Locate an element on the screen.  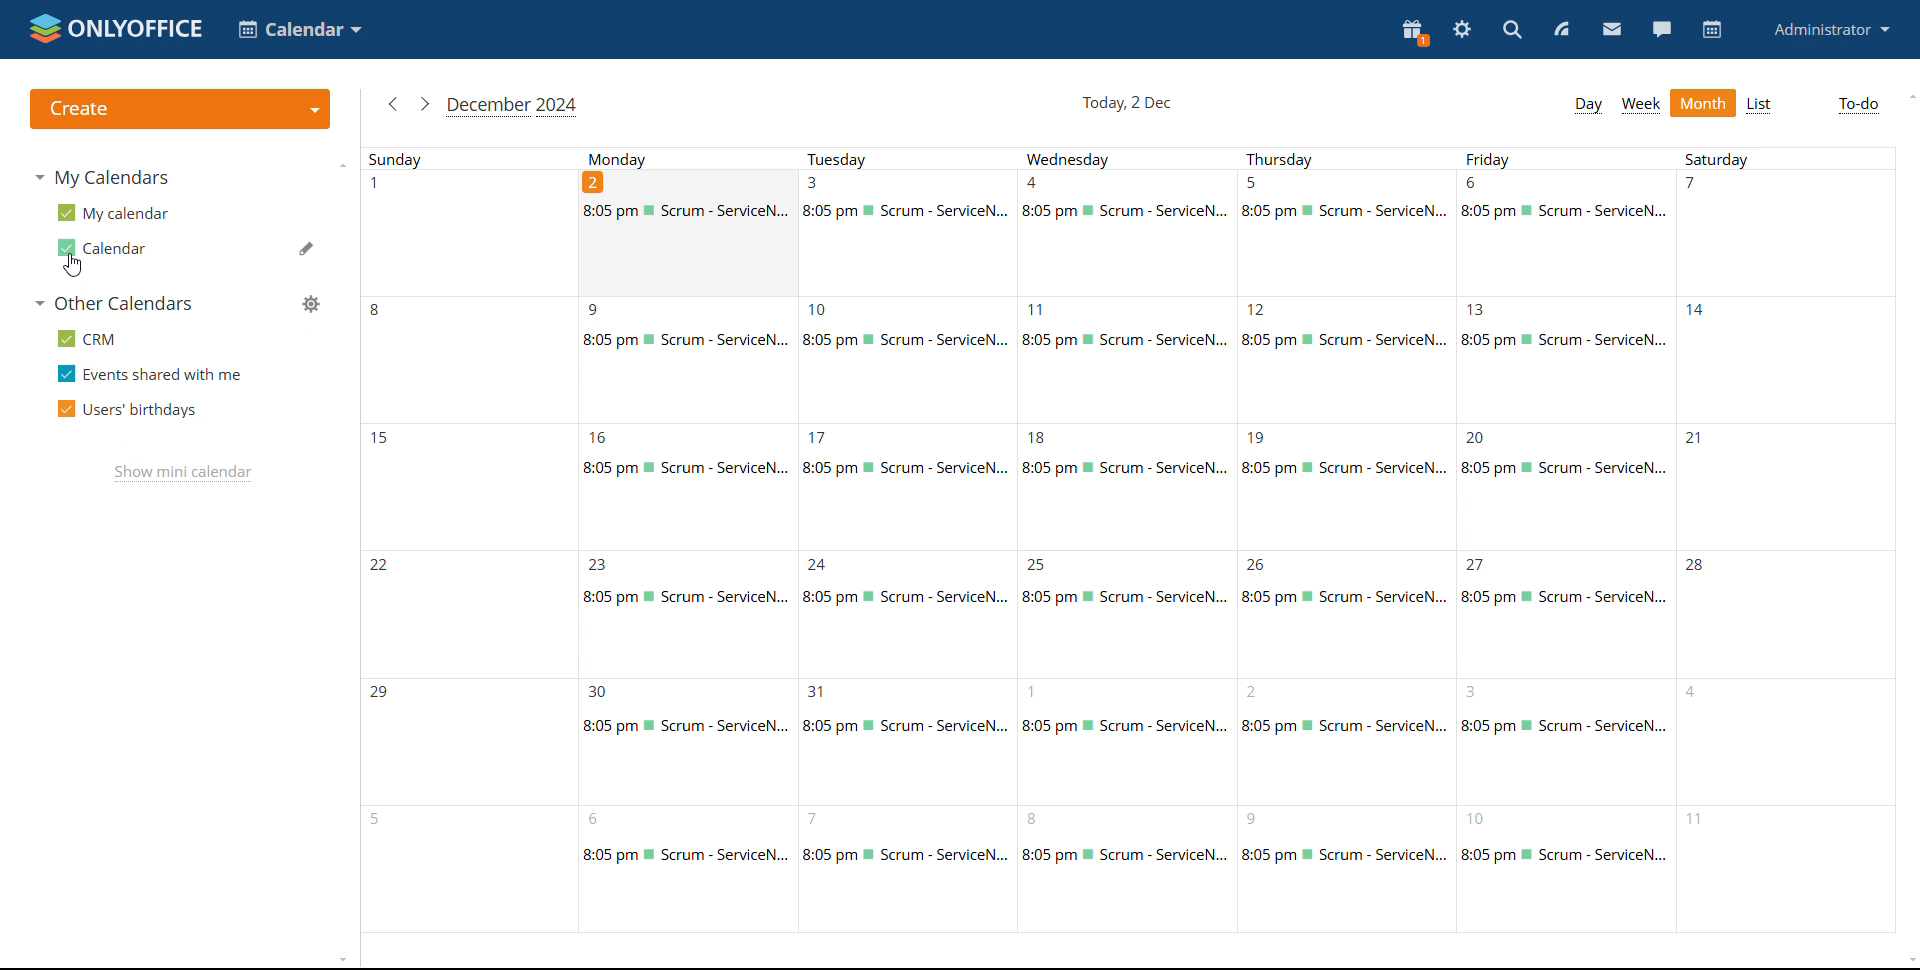
friday is located at coordinates (1563, 159).